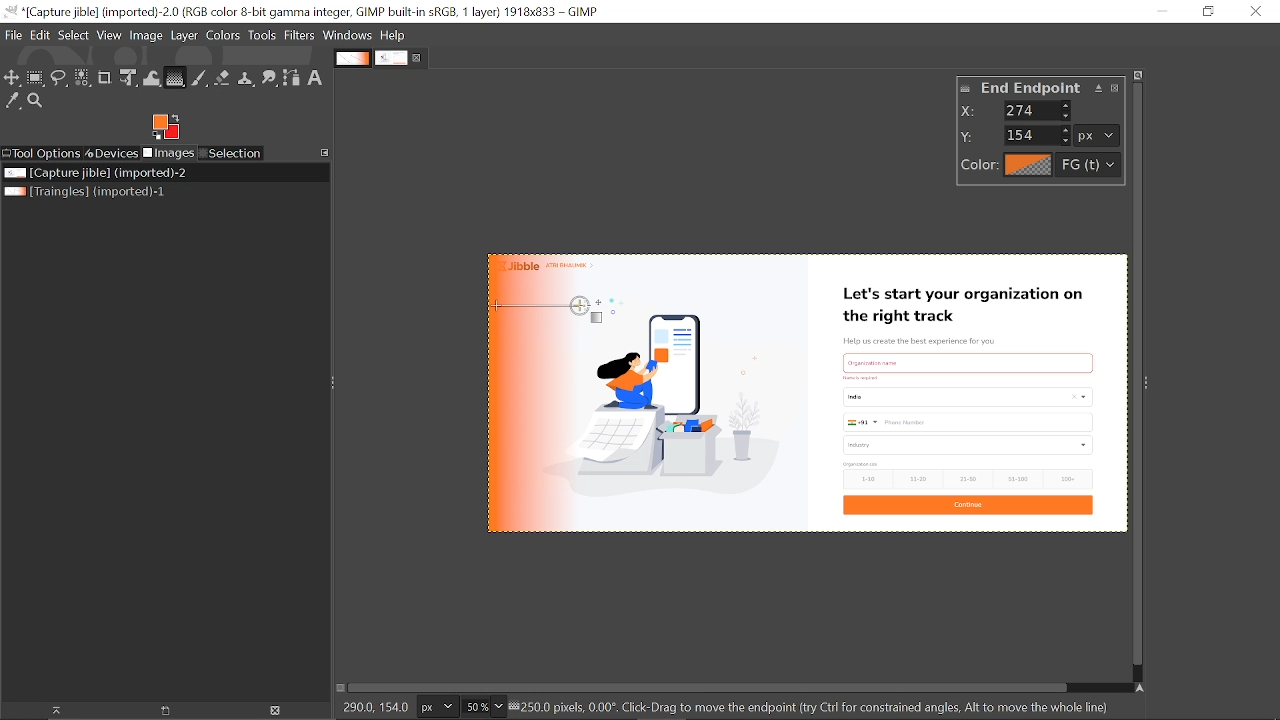  What do you see at coordinates (1039, 135) in the screenshot?
I see `y values` at bounding box center [1039, 135].